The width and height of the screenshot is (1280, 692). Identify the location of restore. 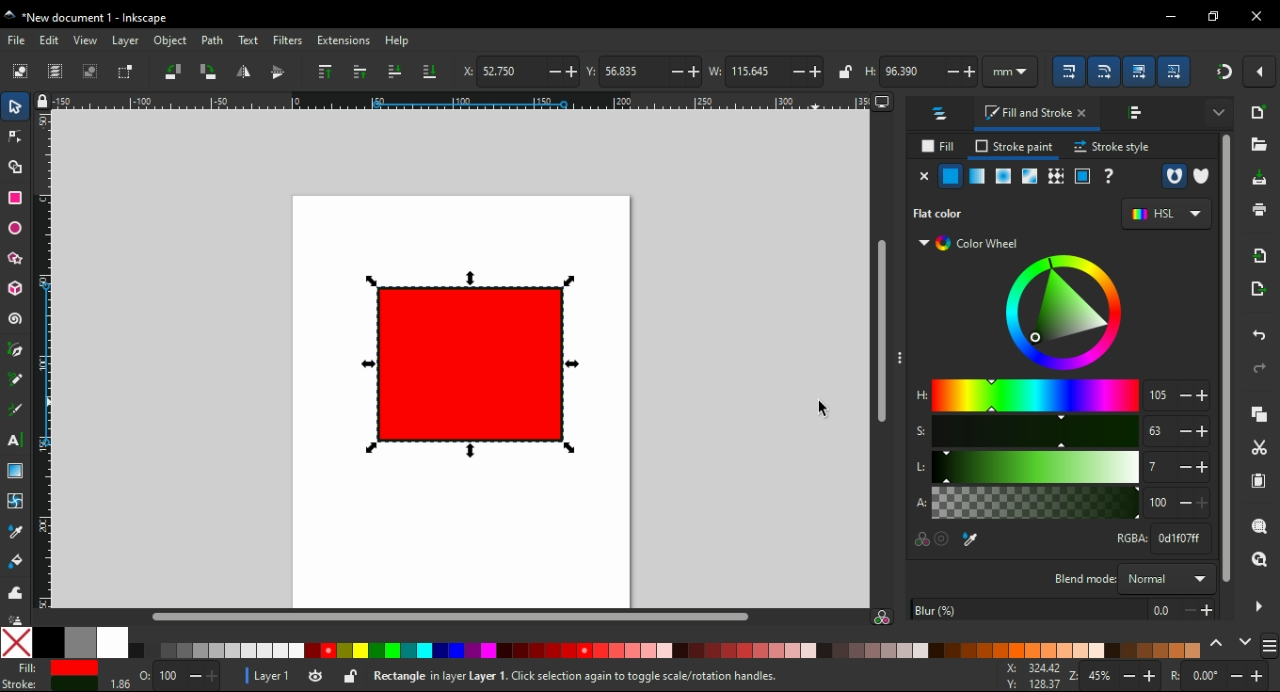
(1215, 16).